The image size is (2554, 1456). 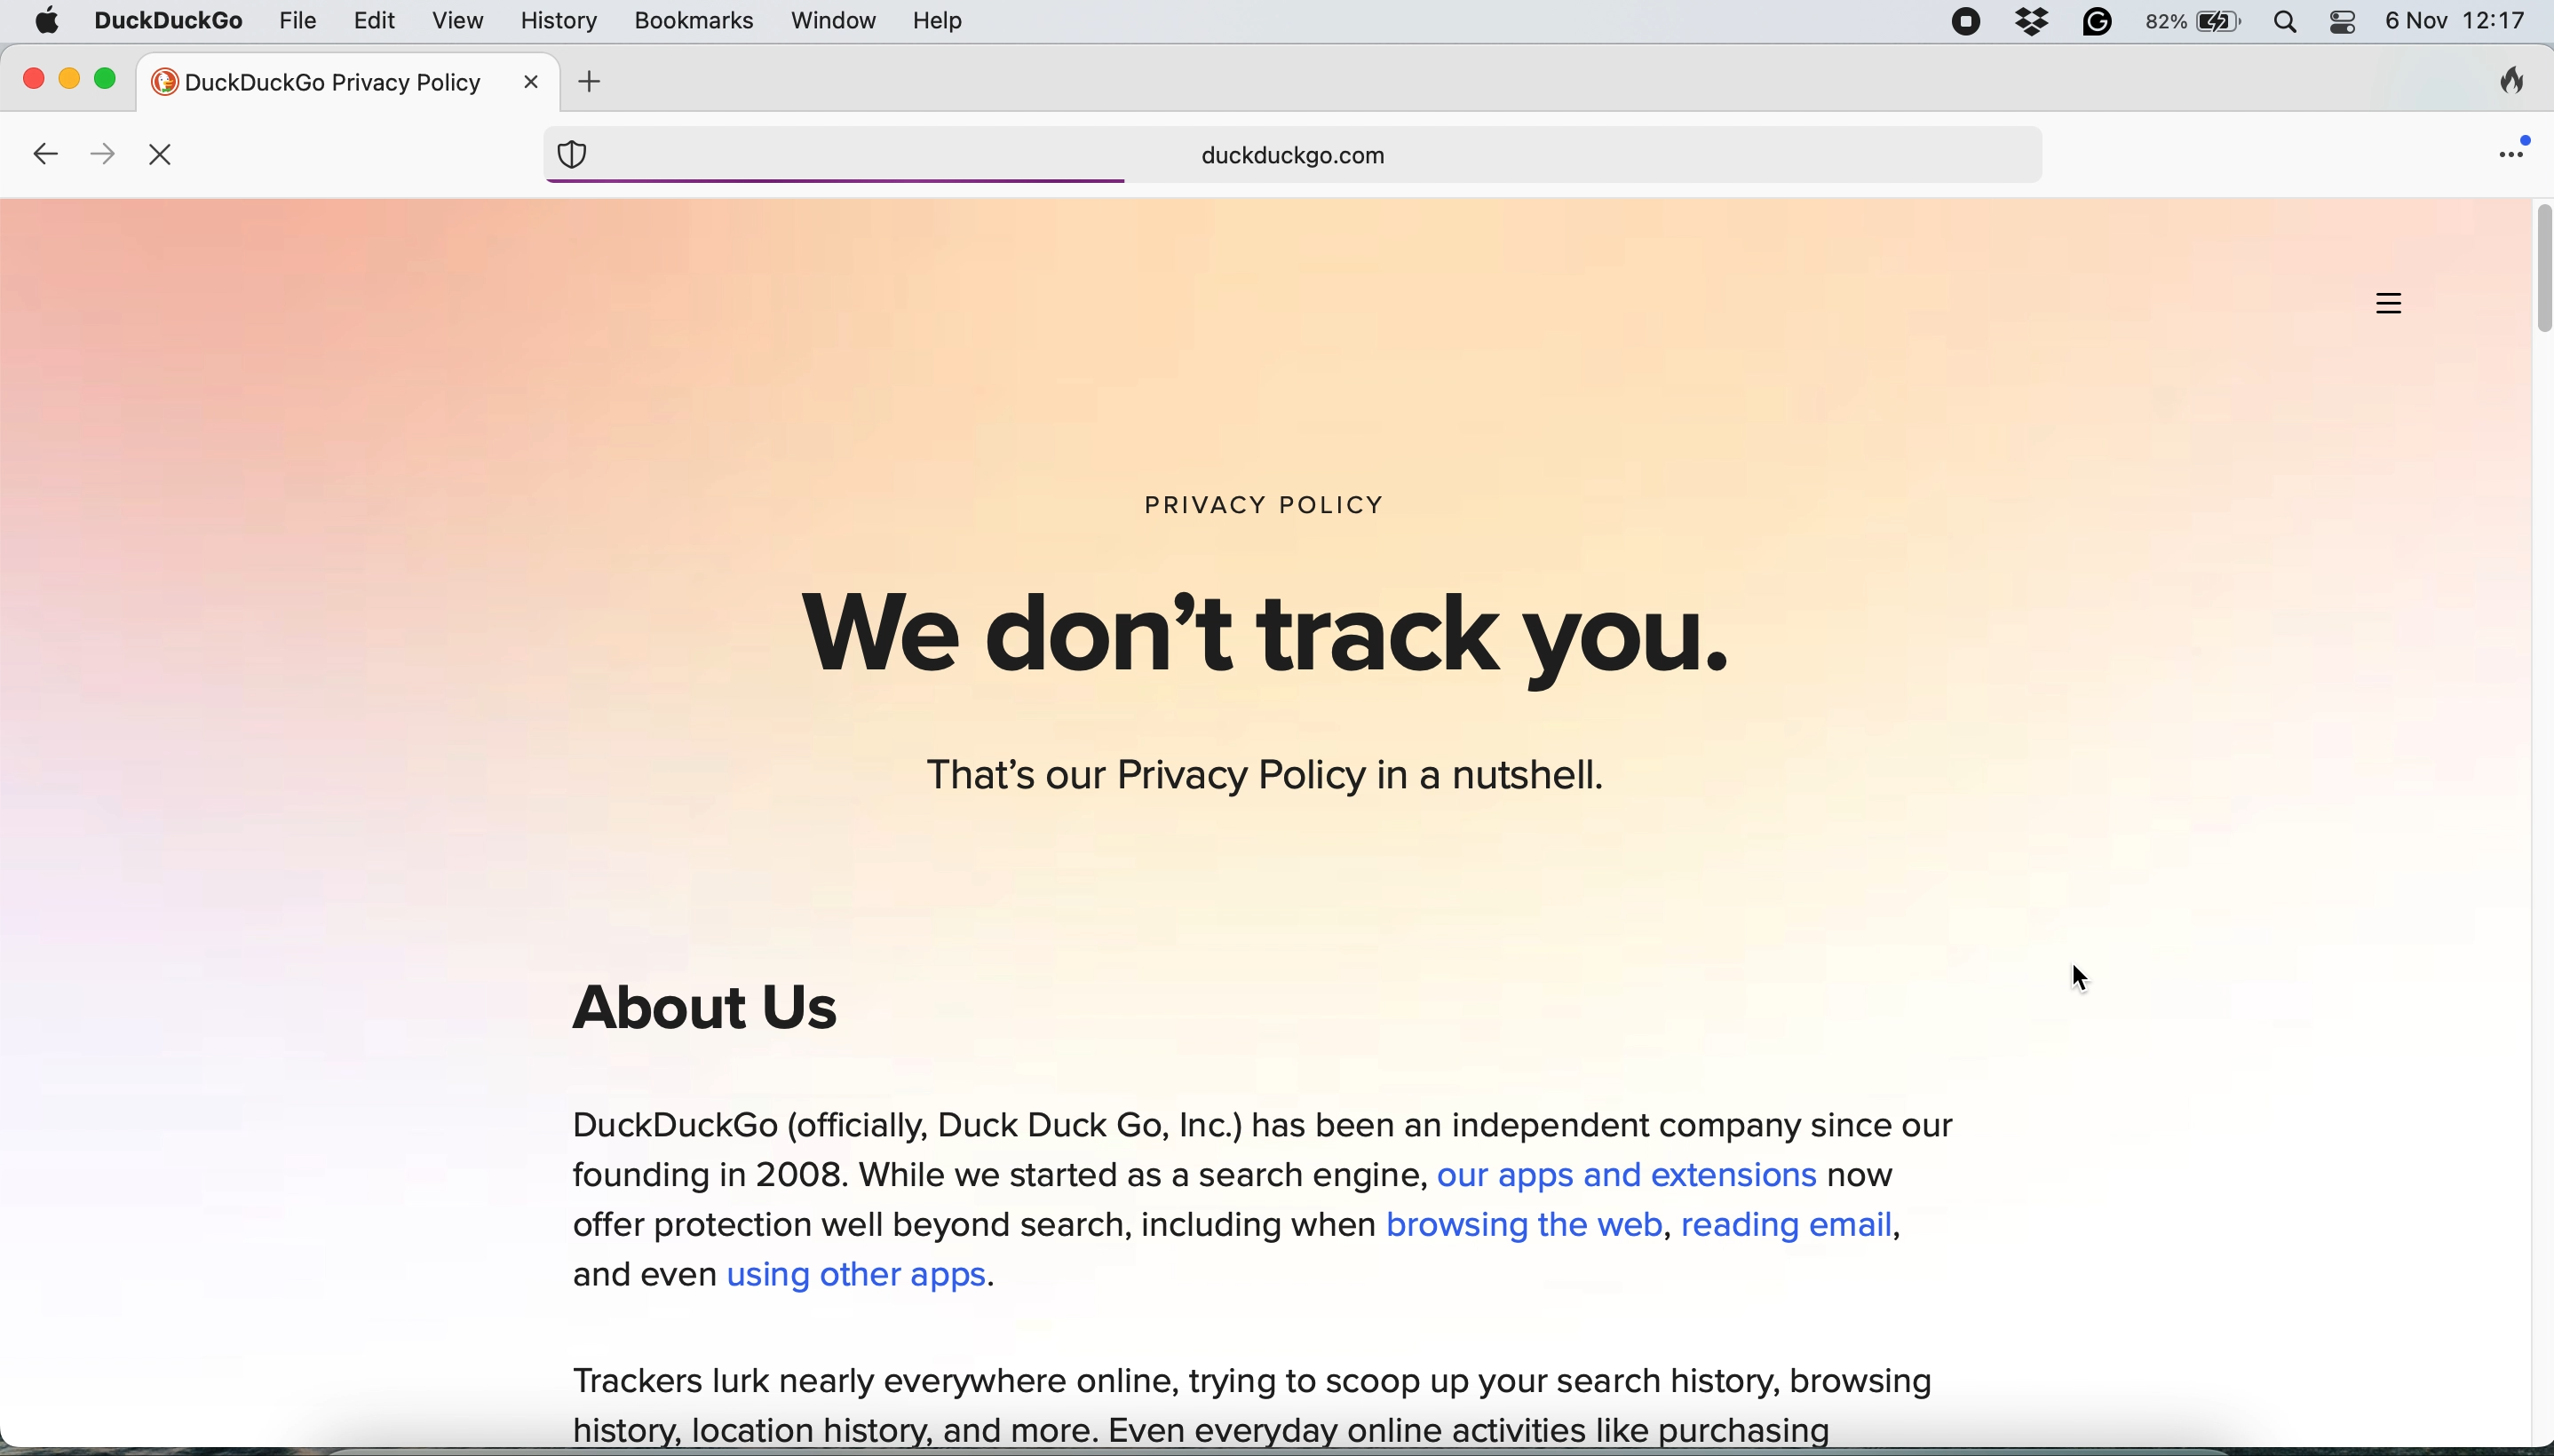 I want to click on maximise, so click(x=109, y=78).